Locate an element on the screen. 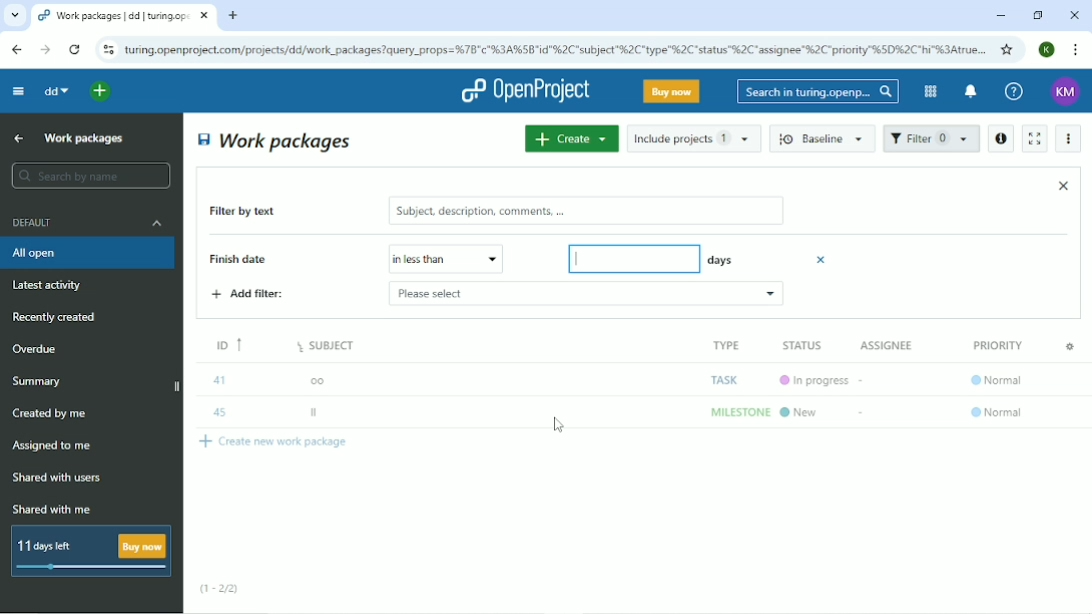 This screenshot has width=1092, height=614. Bookmark this tab is located at coordinates (1007, 49).